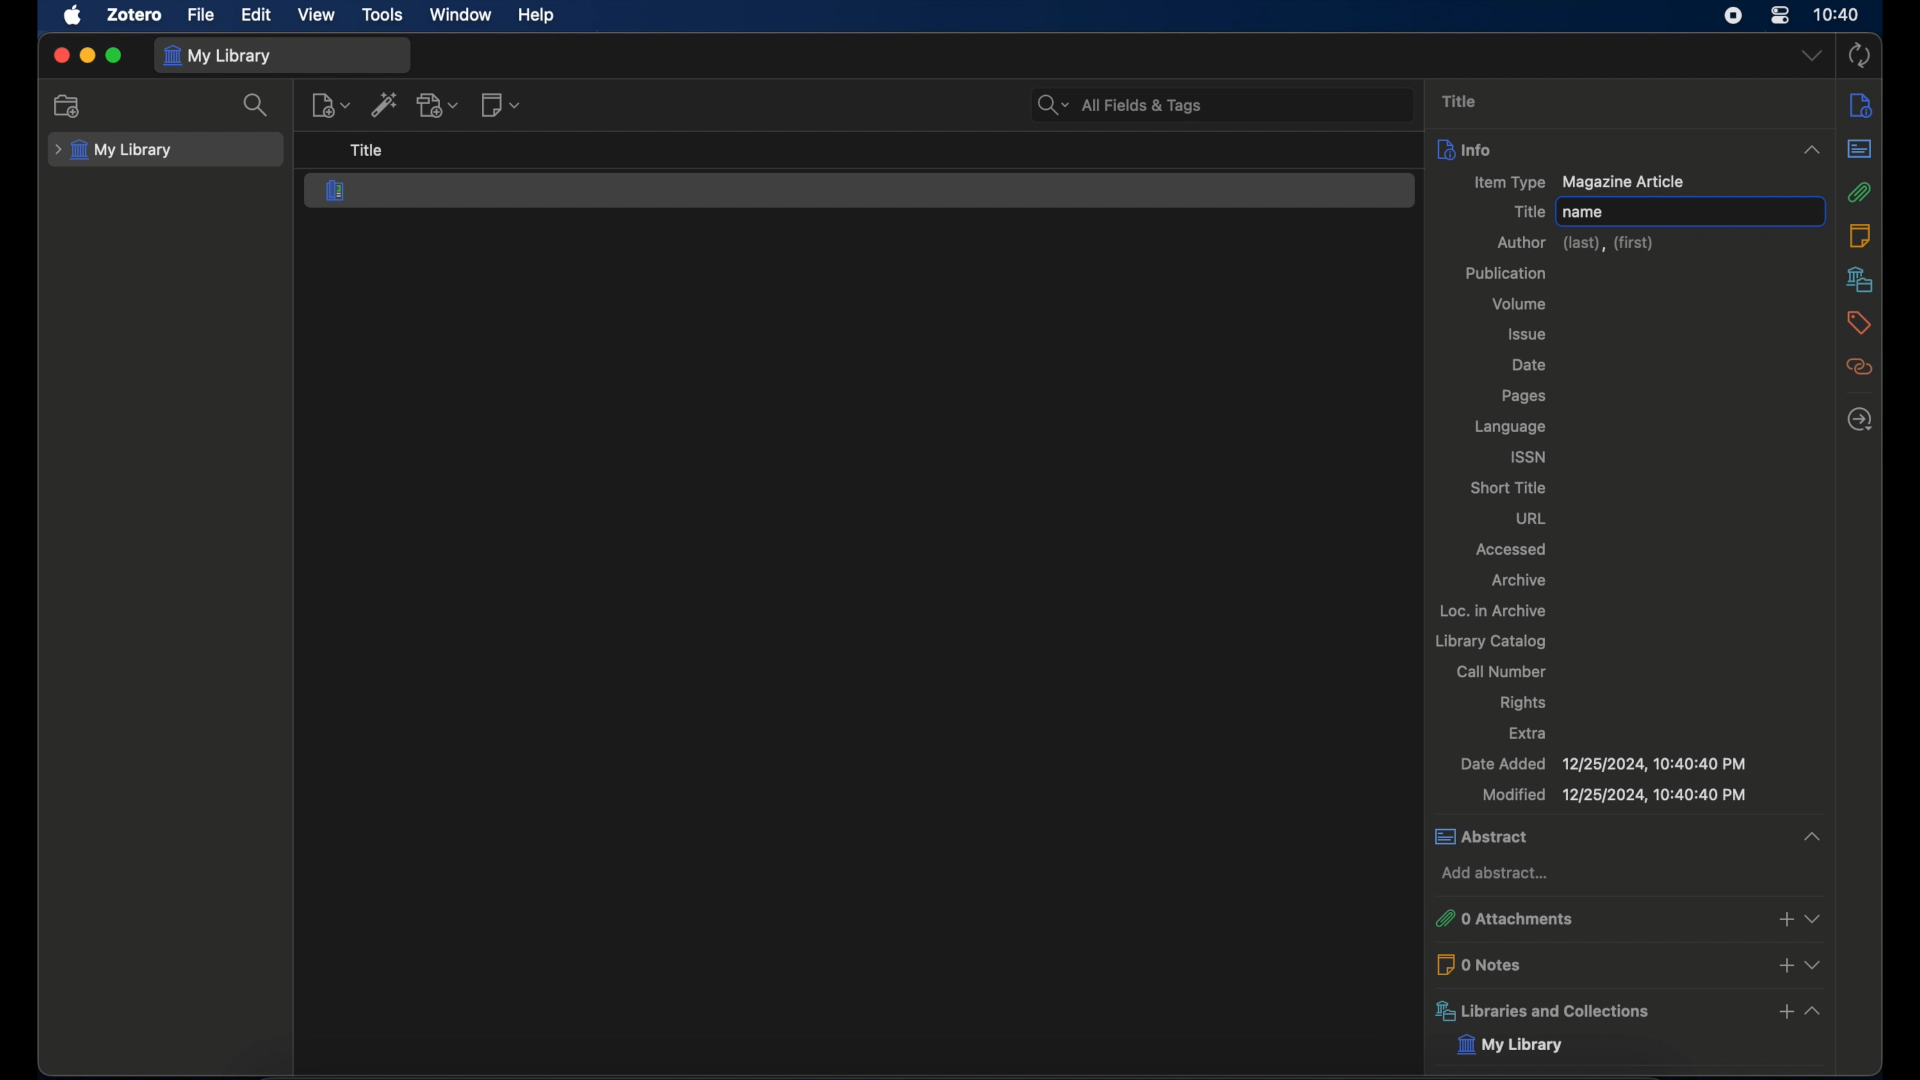 This screenshot has height=1080, width=1920. I want to click on time, so click(1838, 13).